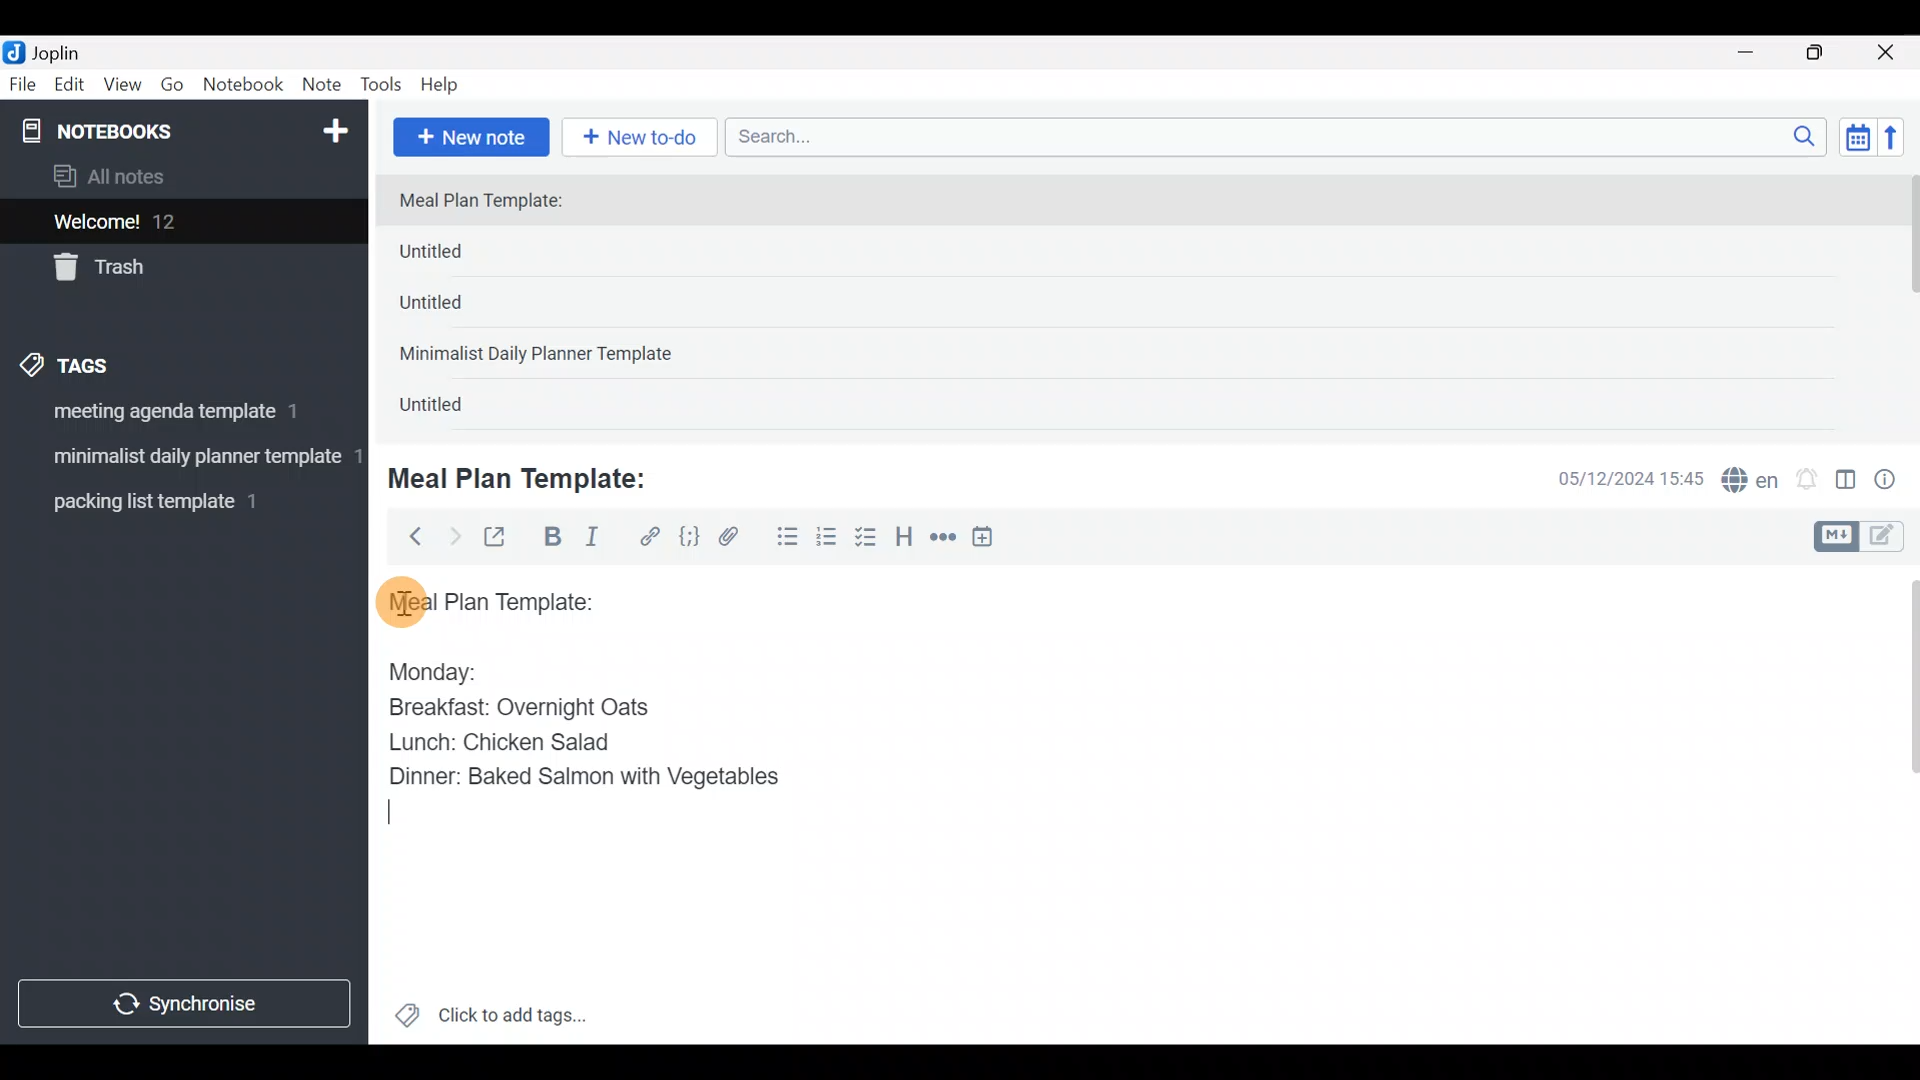 The width and height of the screenshot is (1920, 1080). Describe the element at coordinates (484, 599) in the screenshot. I see `Meal plan template` at that location.